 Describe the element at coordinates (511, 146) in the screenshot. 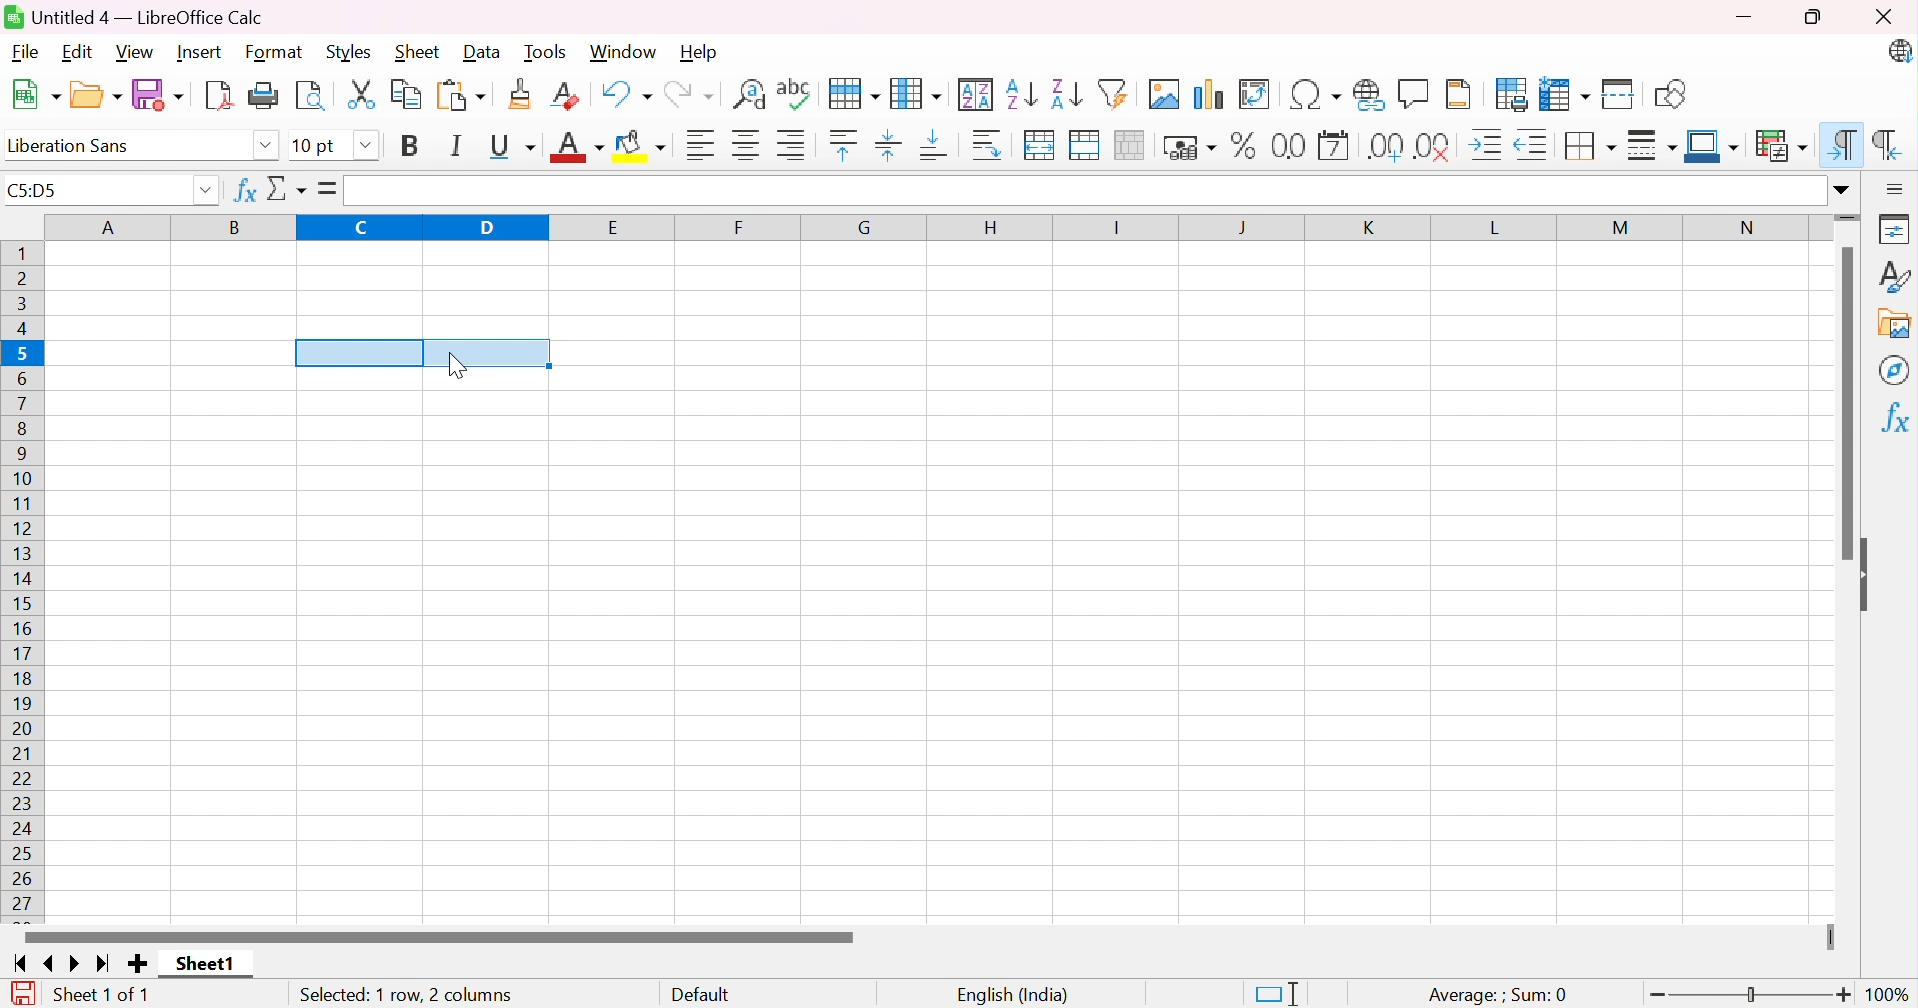

I see `Underline` at that location.